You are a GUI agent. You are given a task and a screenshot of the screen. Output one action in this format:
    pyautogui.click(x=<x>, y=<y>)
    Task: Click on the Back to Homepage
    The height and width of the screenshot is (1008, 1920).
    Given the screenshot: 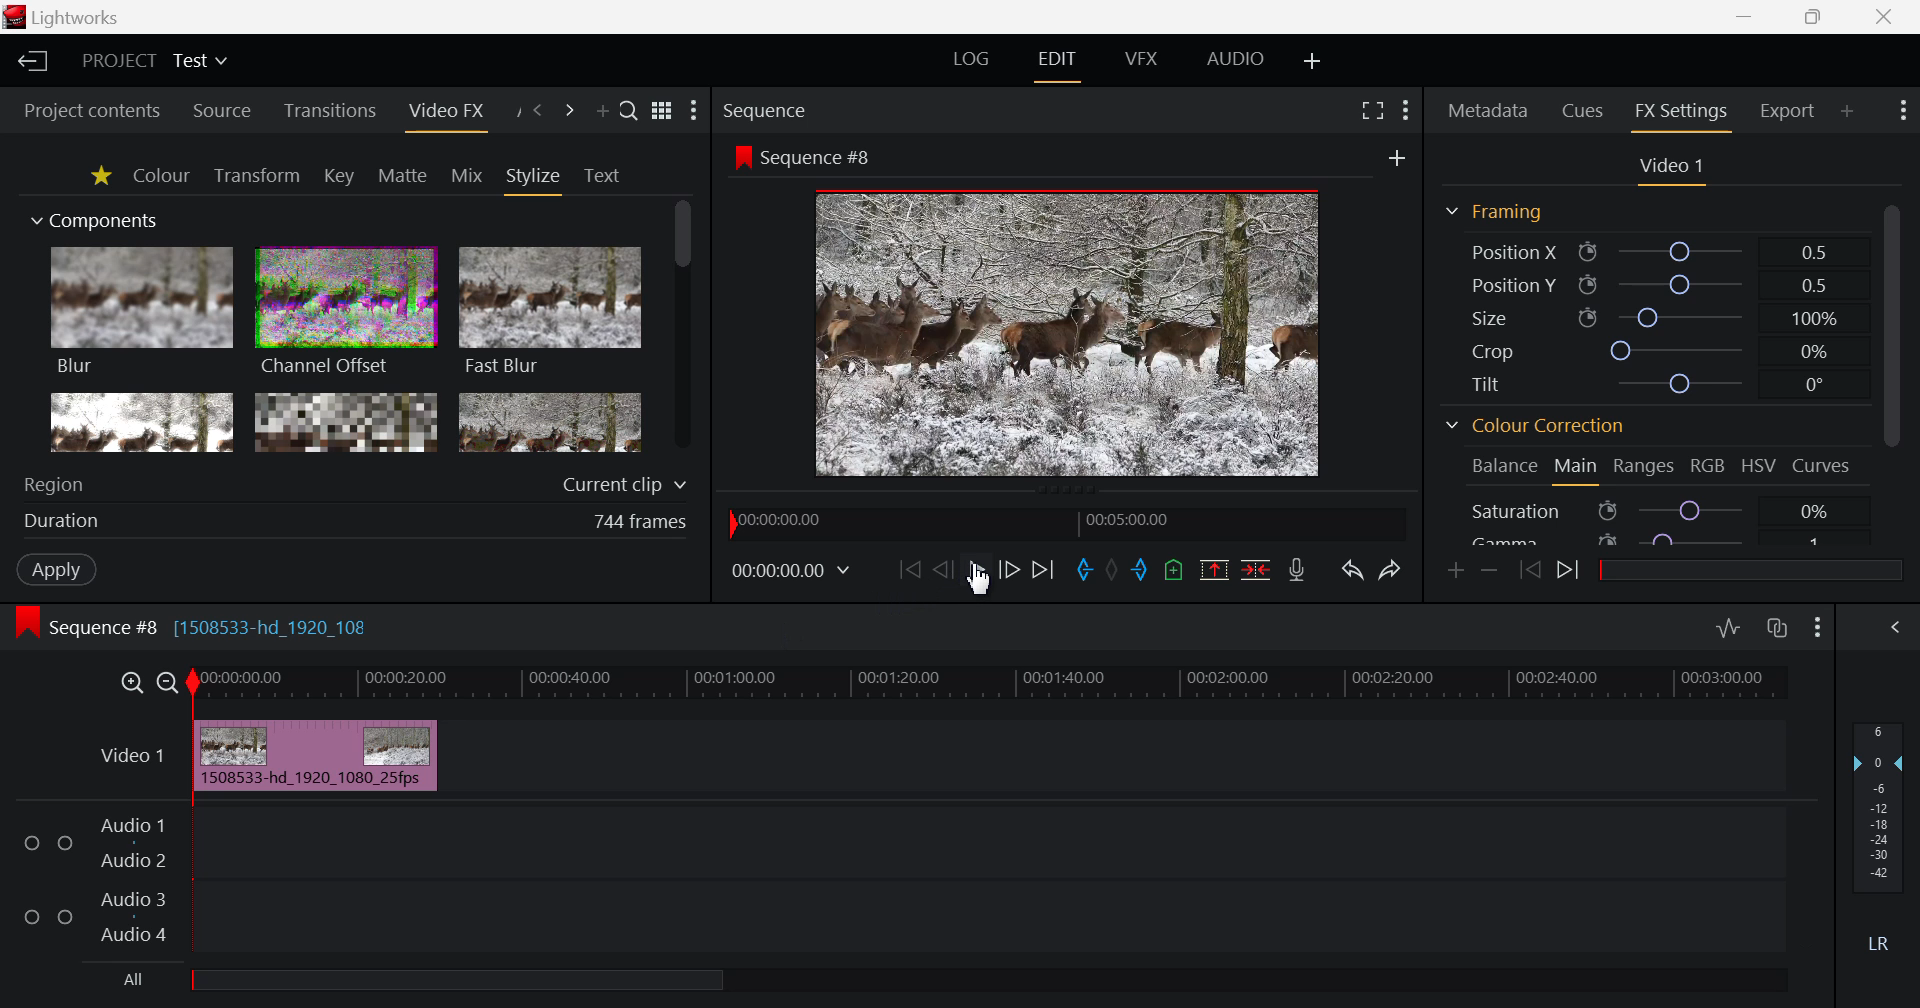 What is the action you would take?
    pyautogui.click(x=32, y=62)
    